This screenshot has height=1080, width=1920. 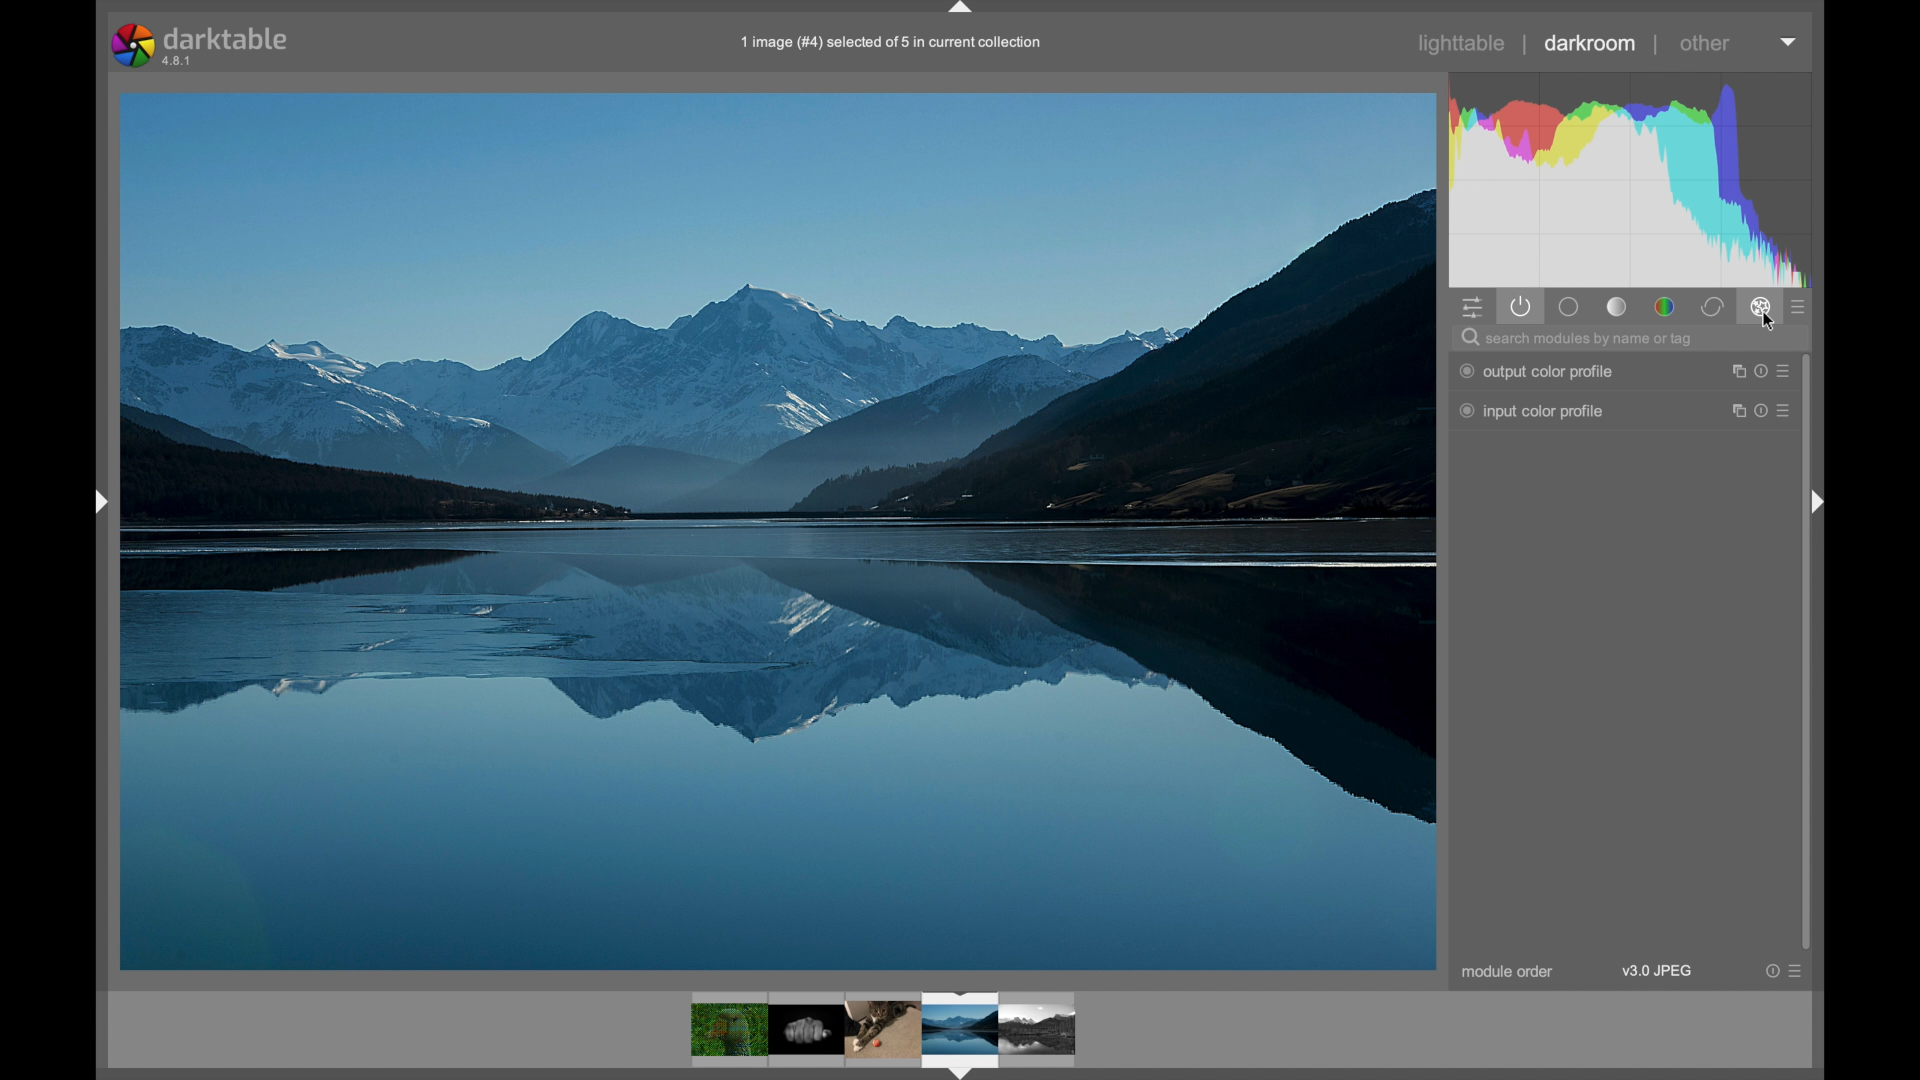 I want to click on base, so click(x=1570, y=306).